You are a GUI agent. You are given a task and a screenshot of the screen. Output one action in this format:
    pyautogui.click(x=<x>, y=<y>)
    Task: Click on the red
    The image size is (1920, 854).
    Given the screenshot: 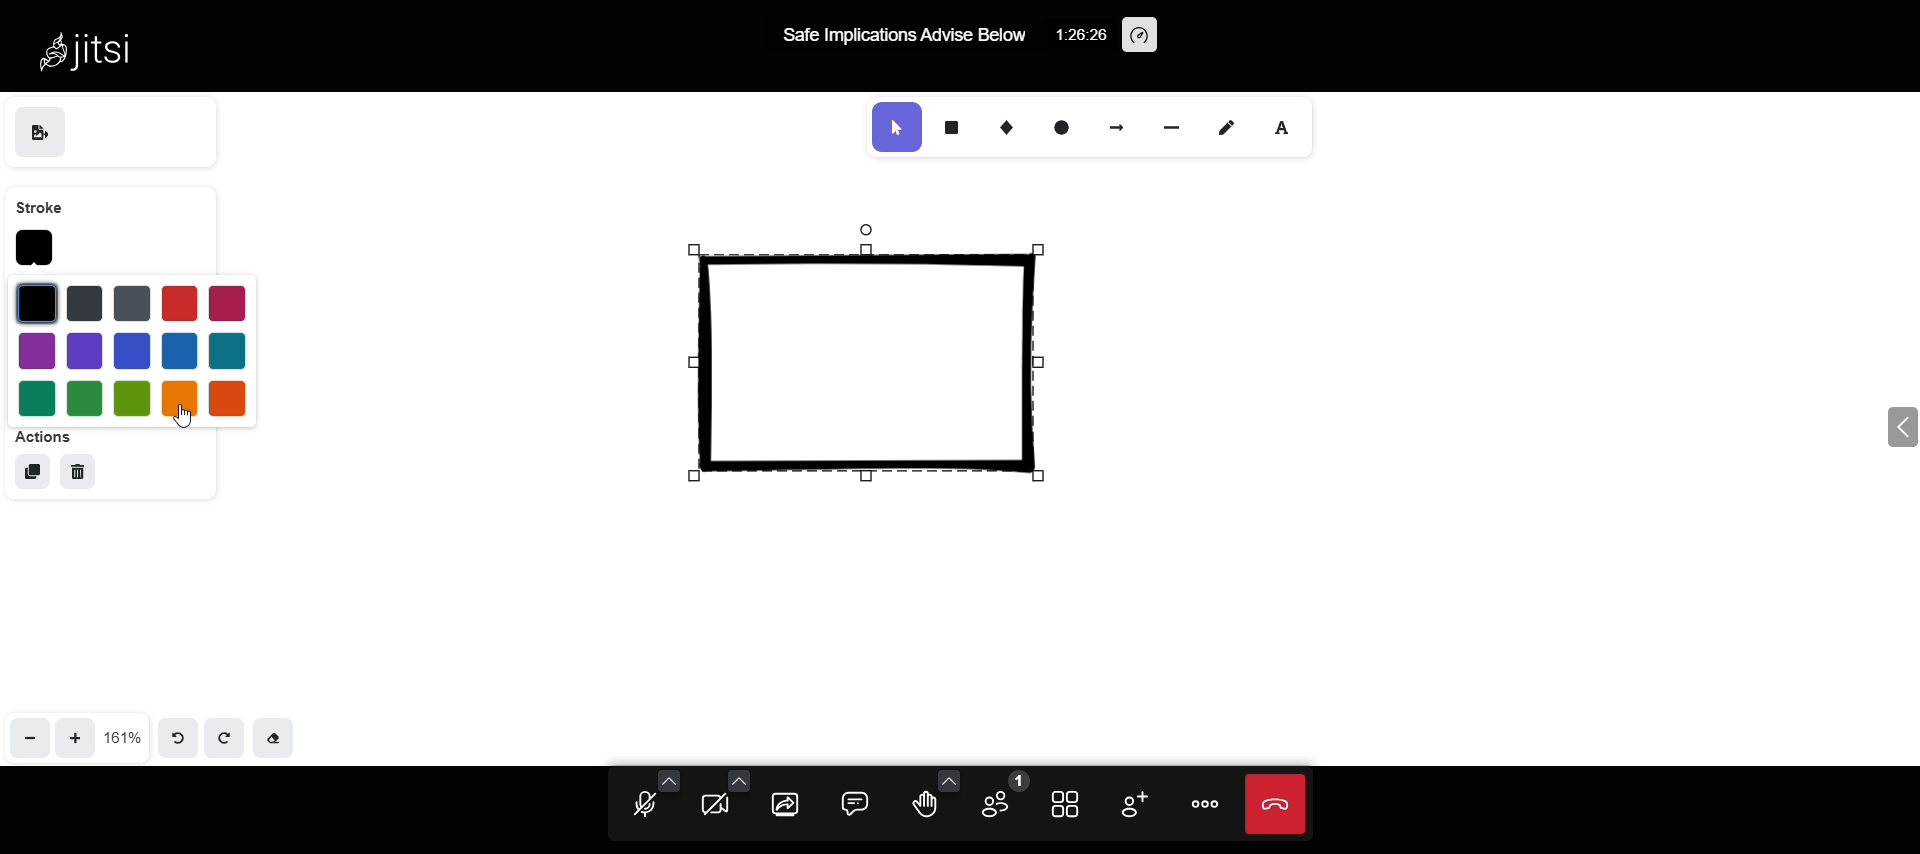 What is the action you would take?
    pyautogui.click(x=179, y=303)
    